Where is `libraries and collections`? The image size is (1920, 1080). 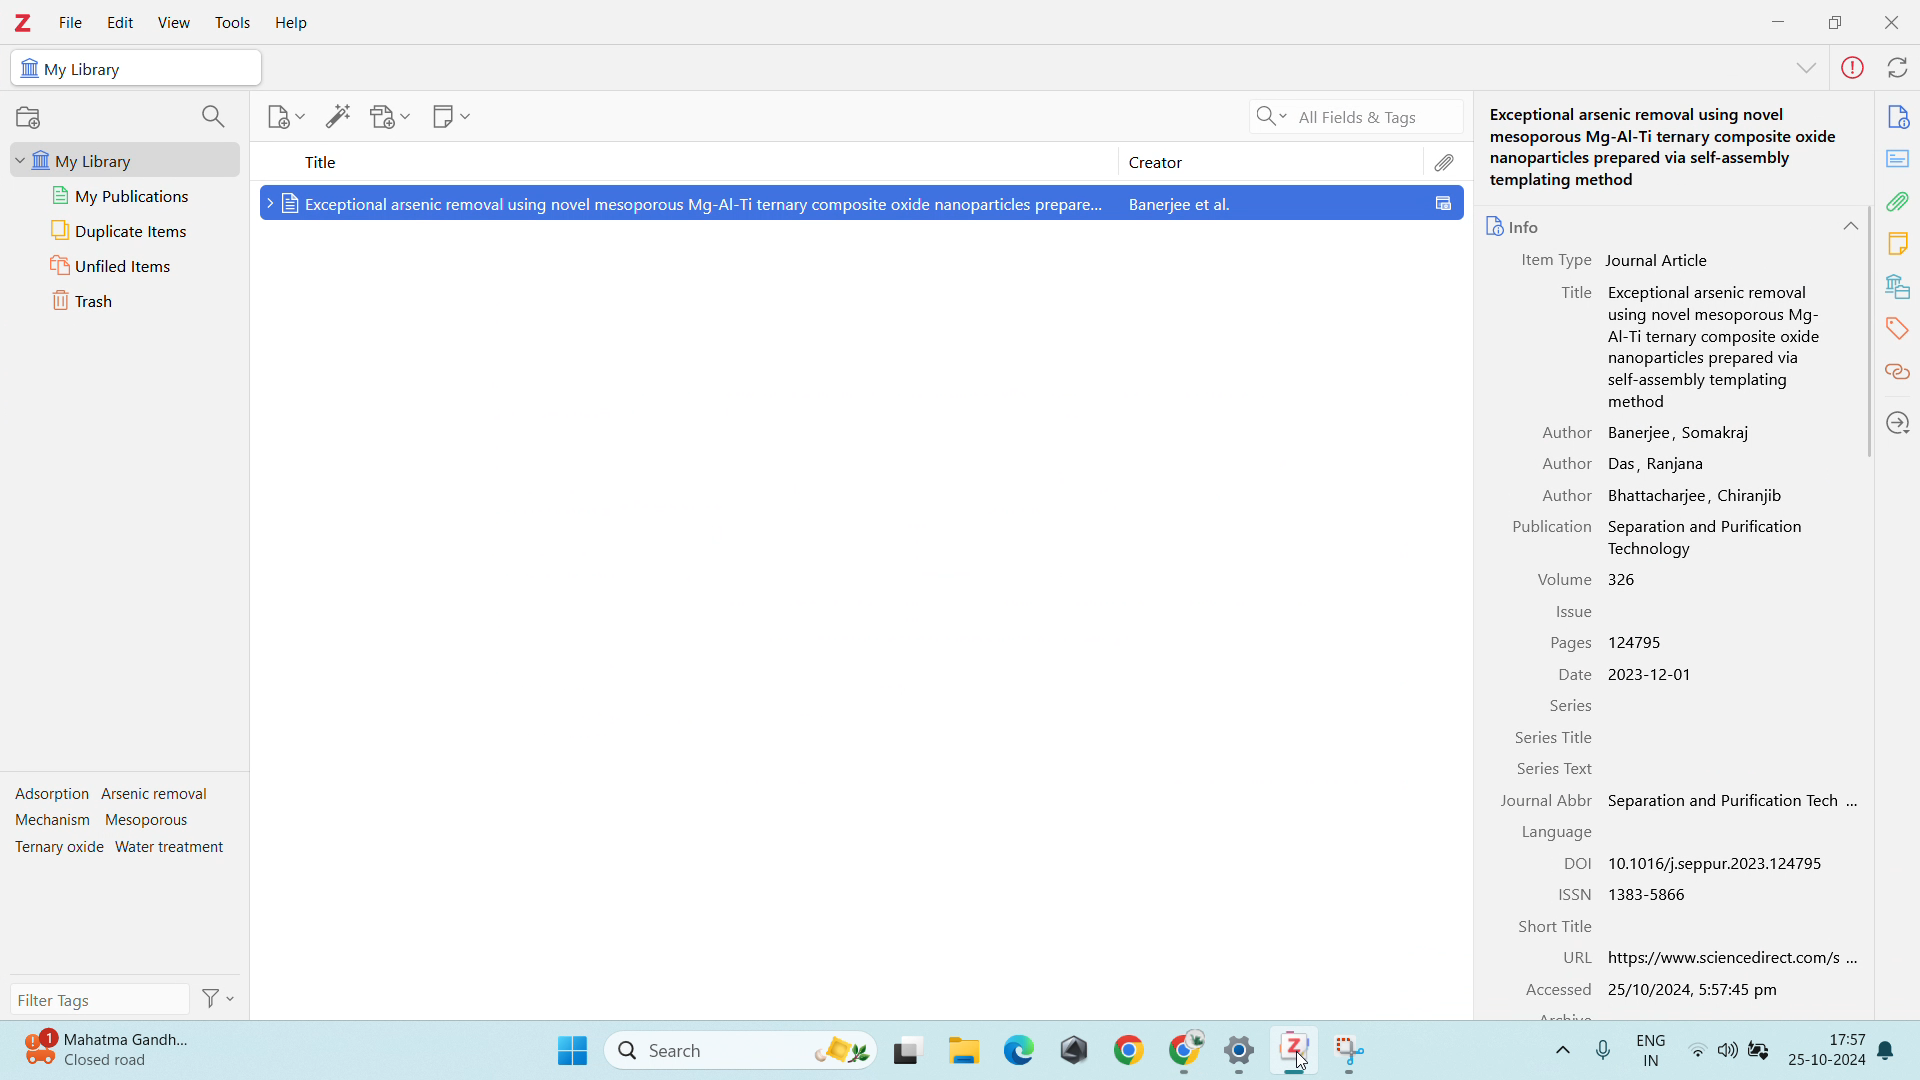 libraries and collections is located at coordinates (1898, 286).